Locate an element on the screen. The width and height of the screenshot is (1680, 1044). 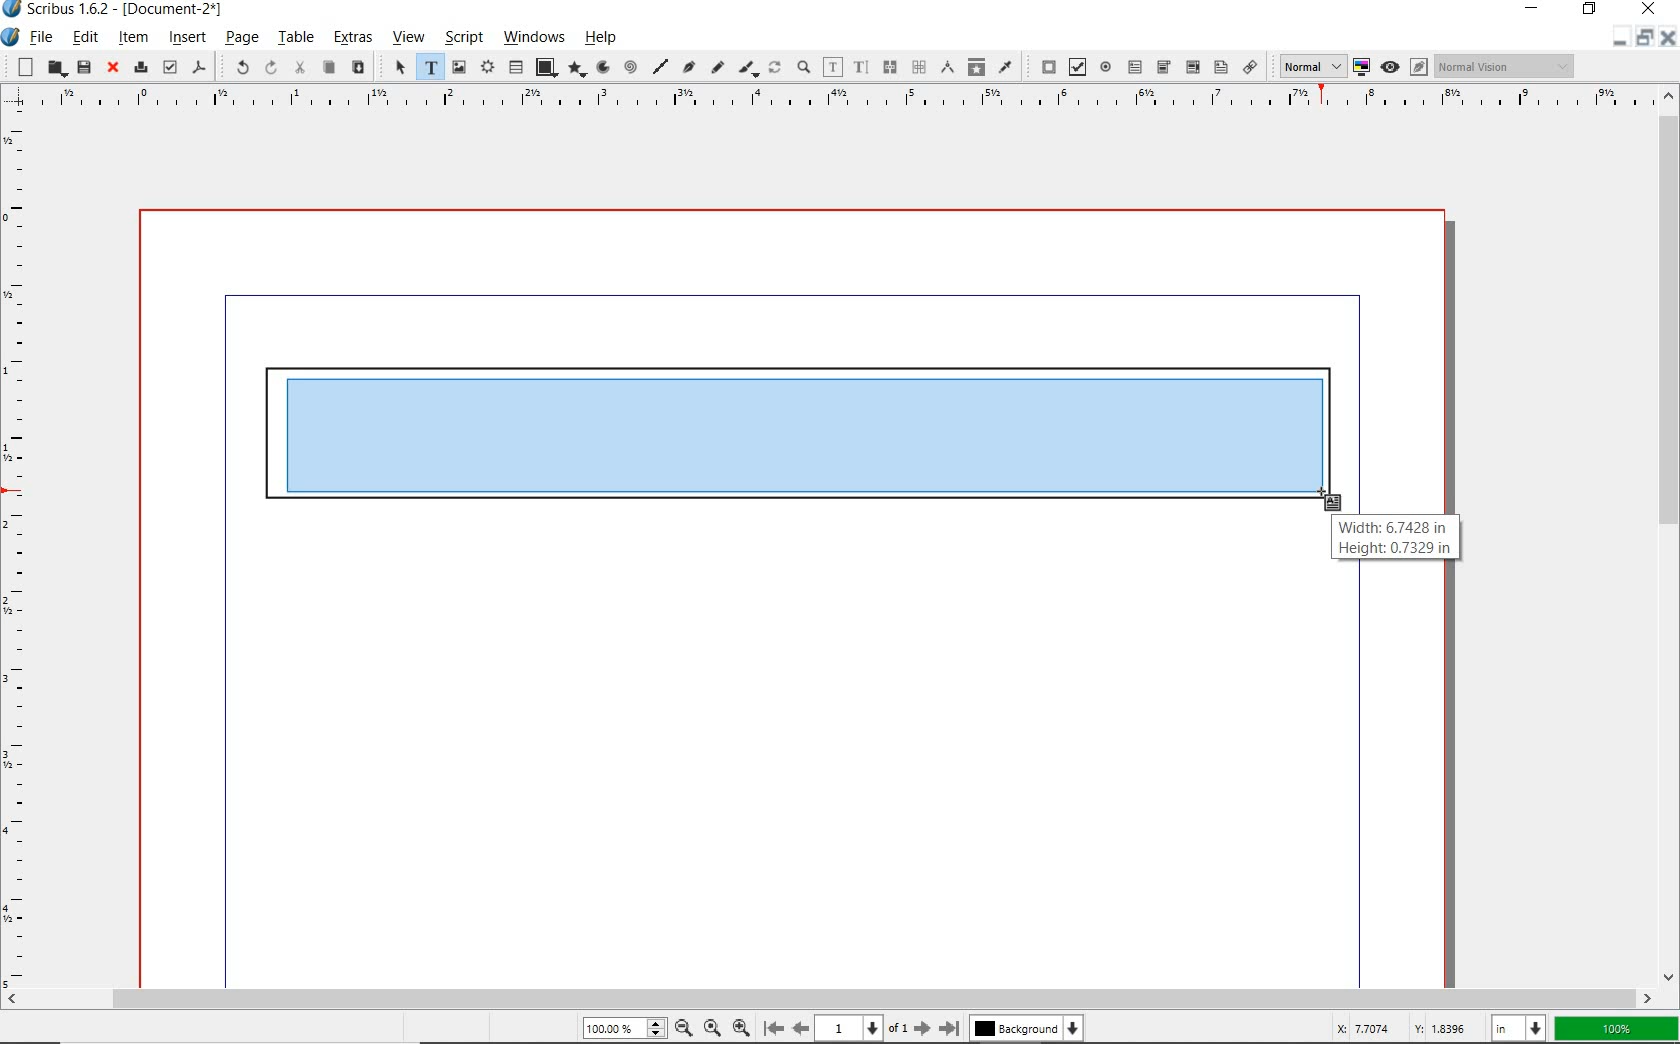
pdf check box is located at coordinates (1074, 66).